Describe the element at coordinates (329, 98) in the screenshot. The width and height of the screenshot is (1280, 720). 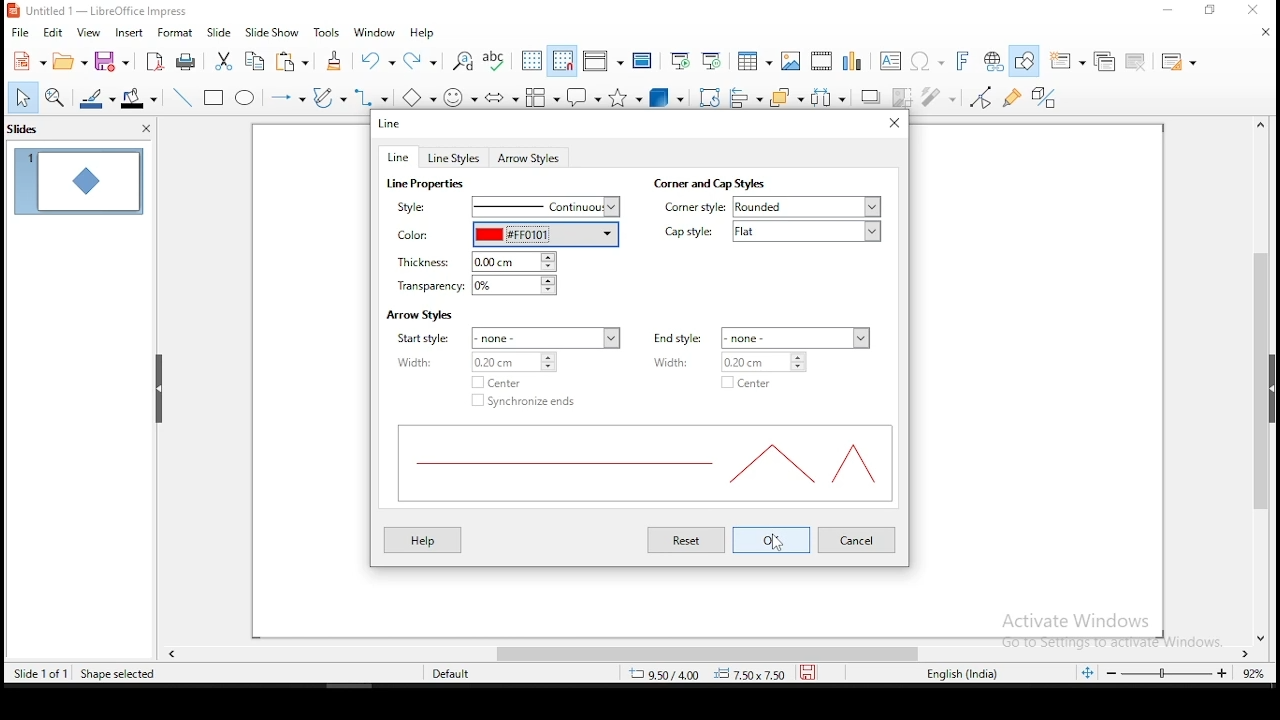
I see `curves and polygons` at that location.